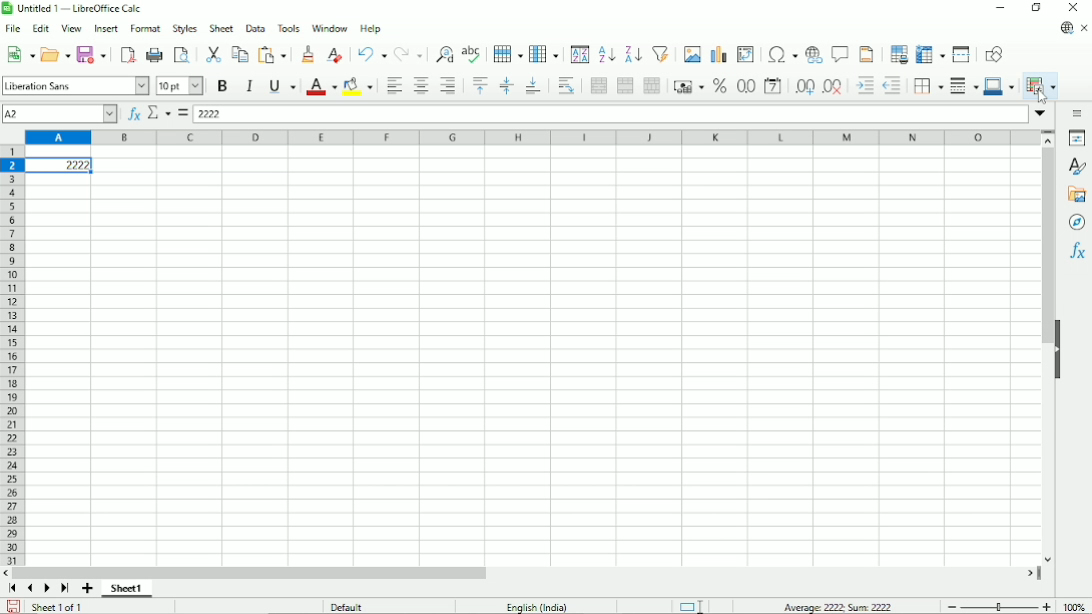 The image size is (1092, 614). Describe the element at coordinates (1038, 7) in the screenshot. I see `Restore down` at that location.